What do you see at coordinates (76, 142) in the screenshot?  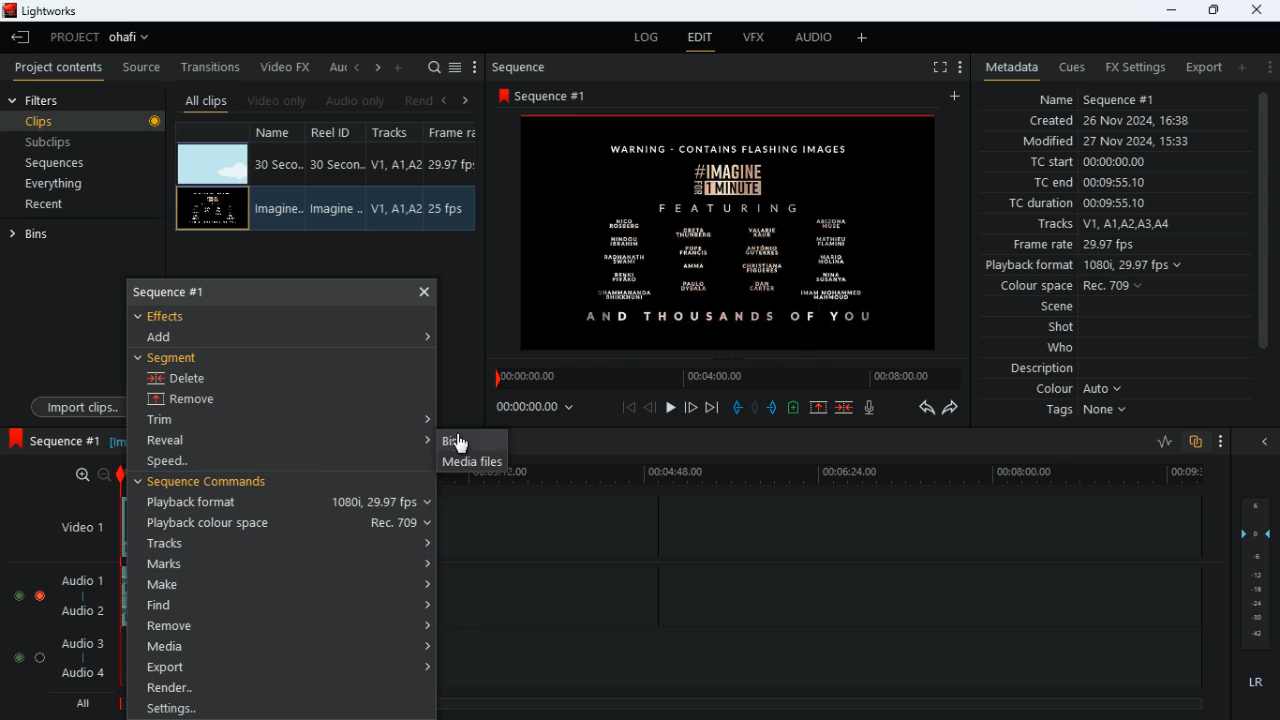 I see `subclips` at bounding box center [76, 142].